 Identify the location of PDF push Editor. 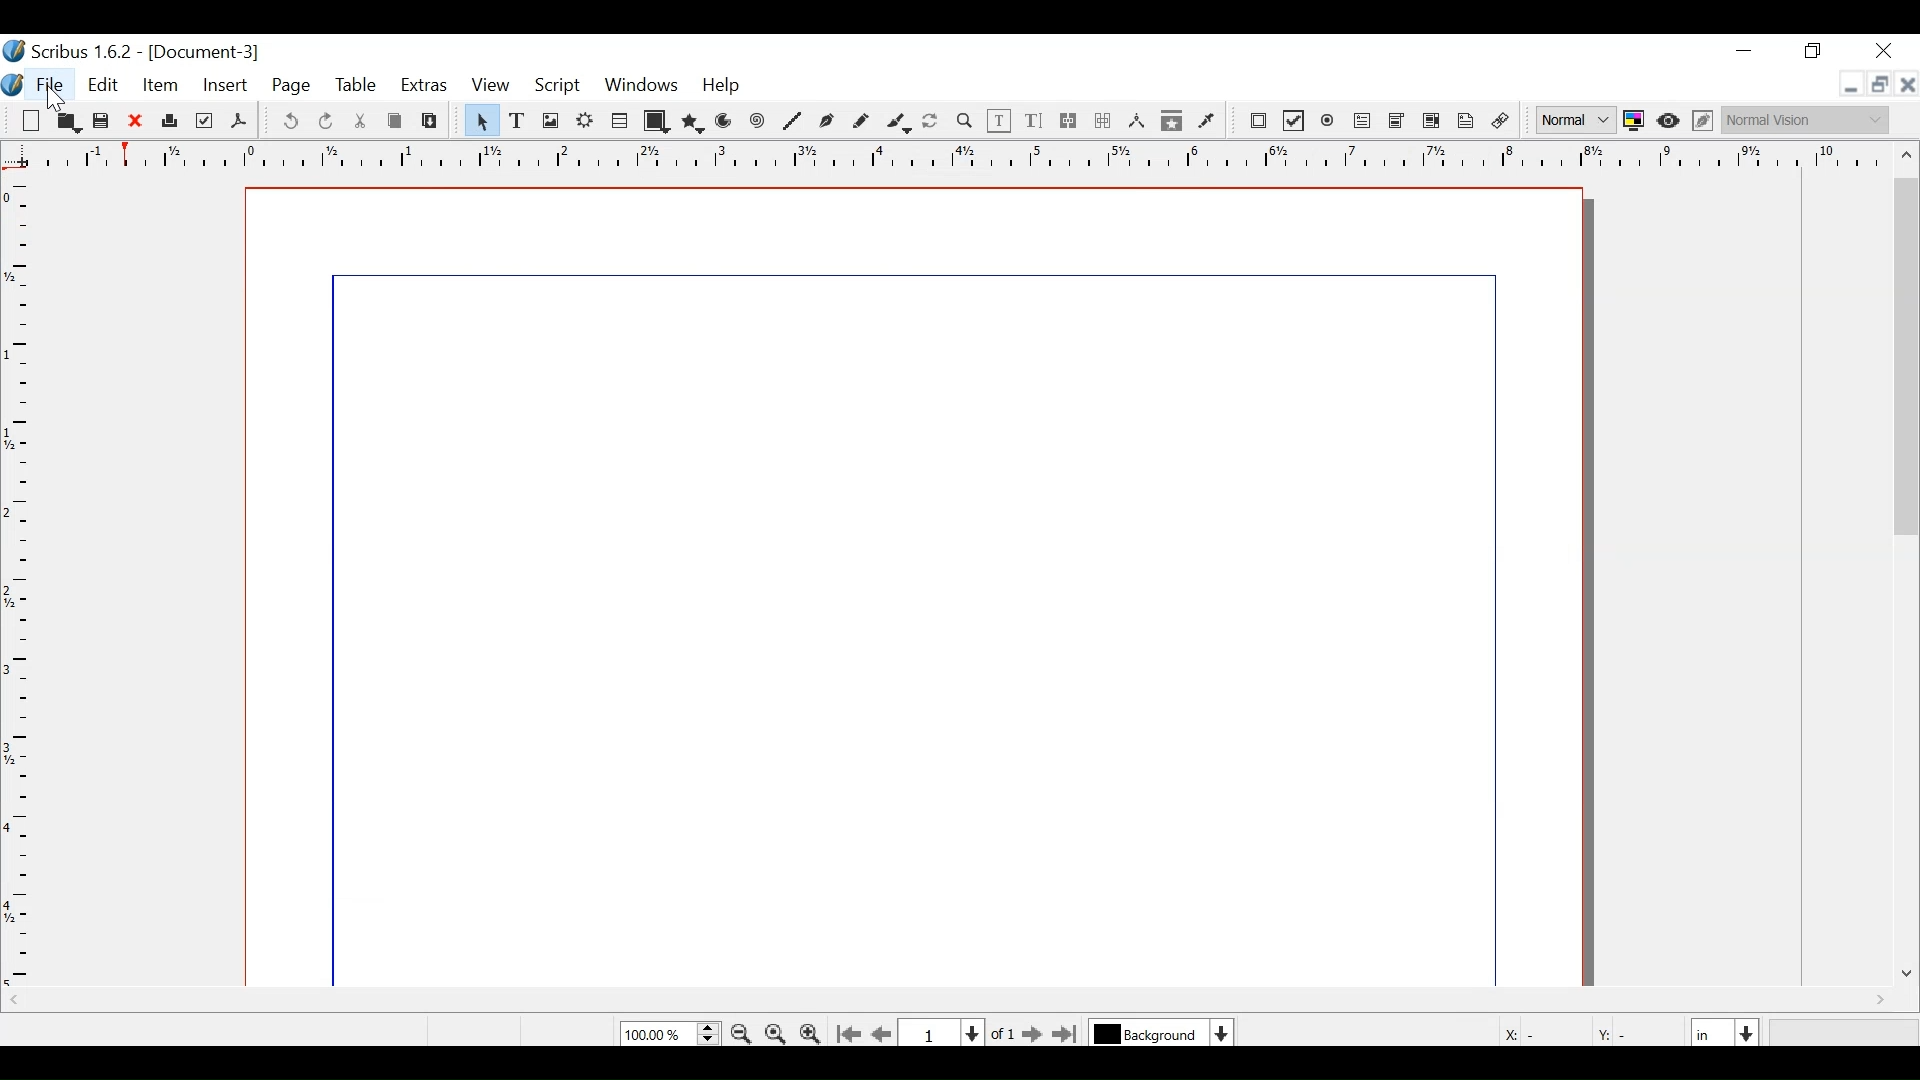
(1258, 122).